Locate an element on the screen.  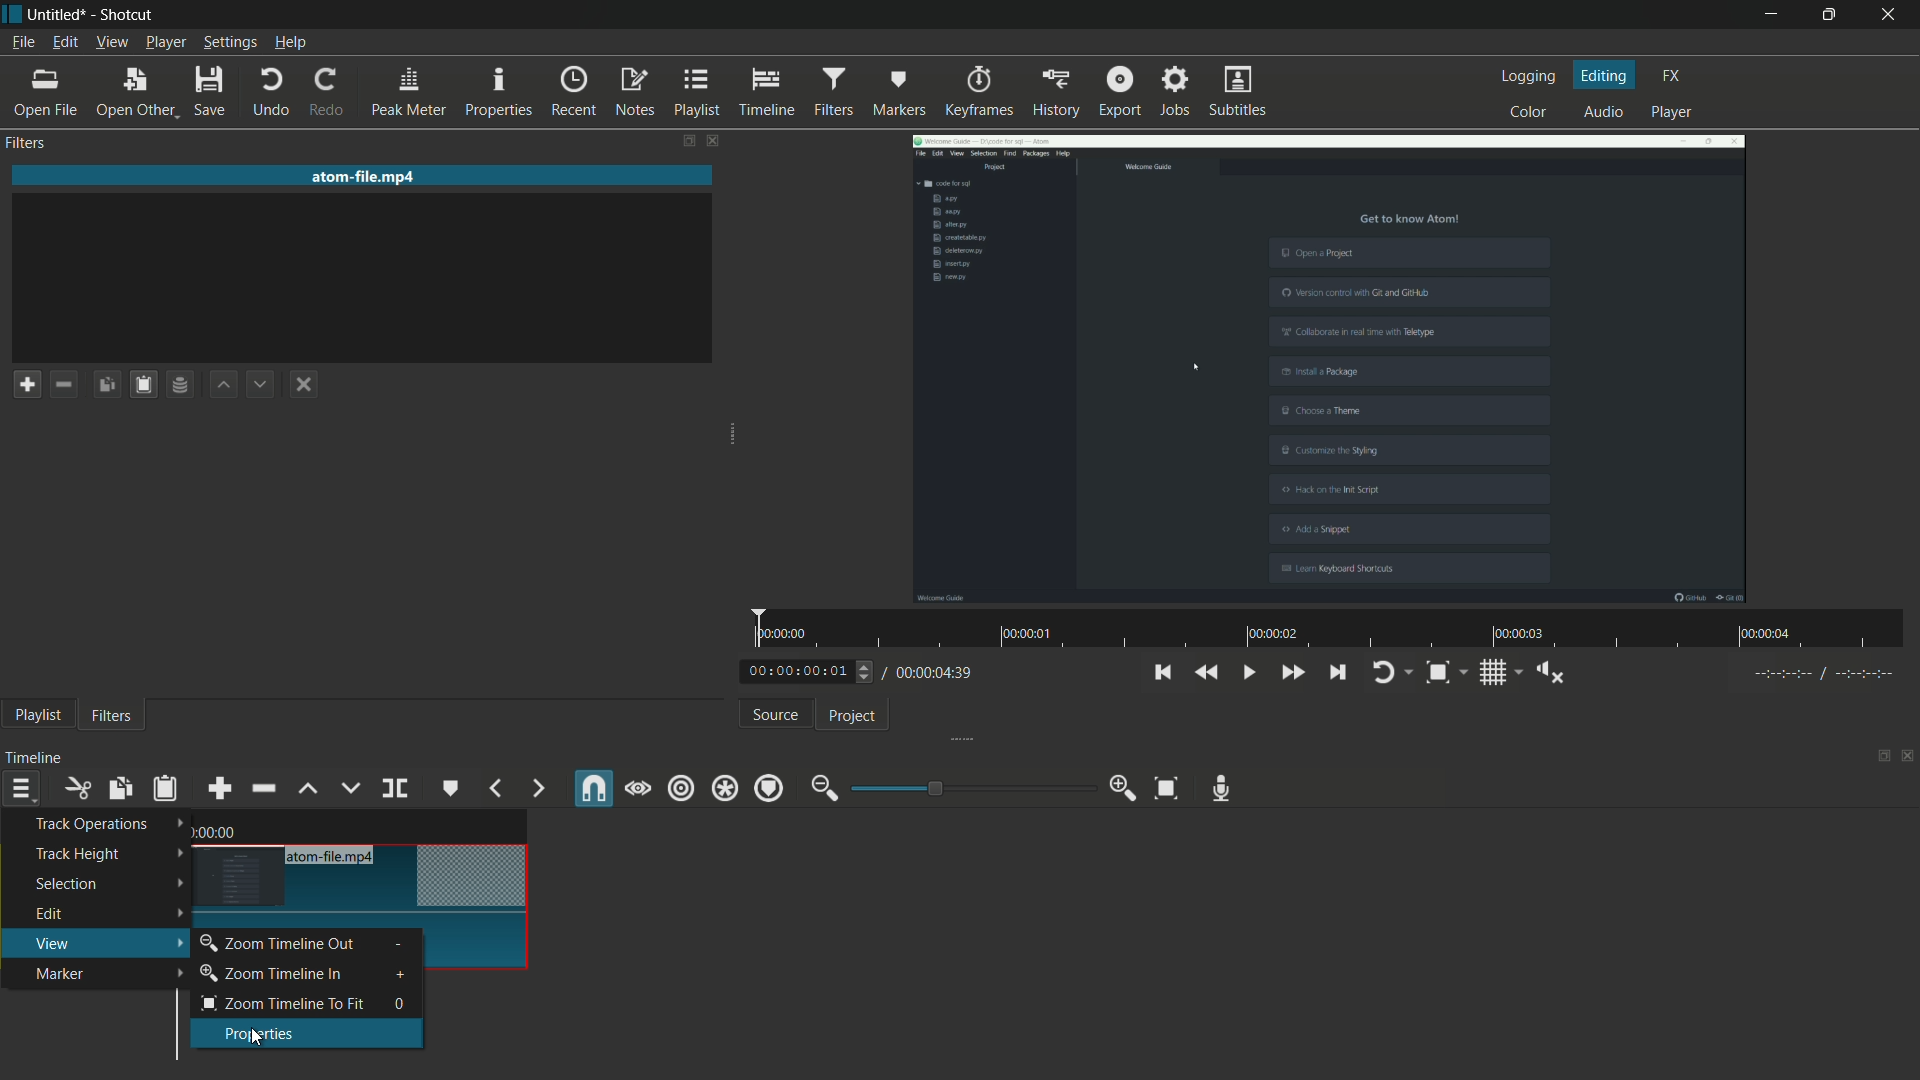
player menu is located at coordinates (166, 43).